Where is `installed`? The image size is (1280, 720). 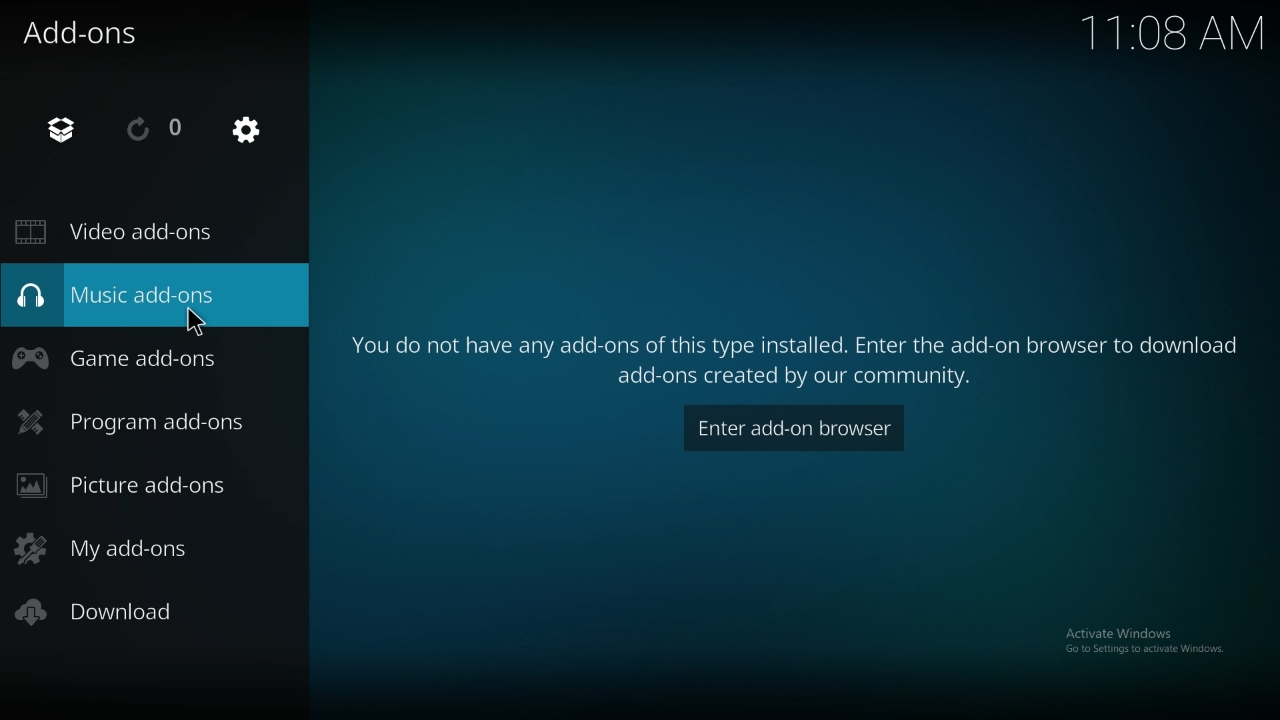
installed is located at coordinates (63, 130).